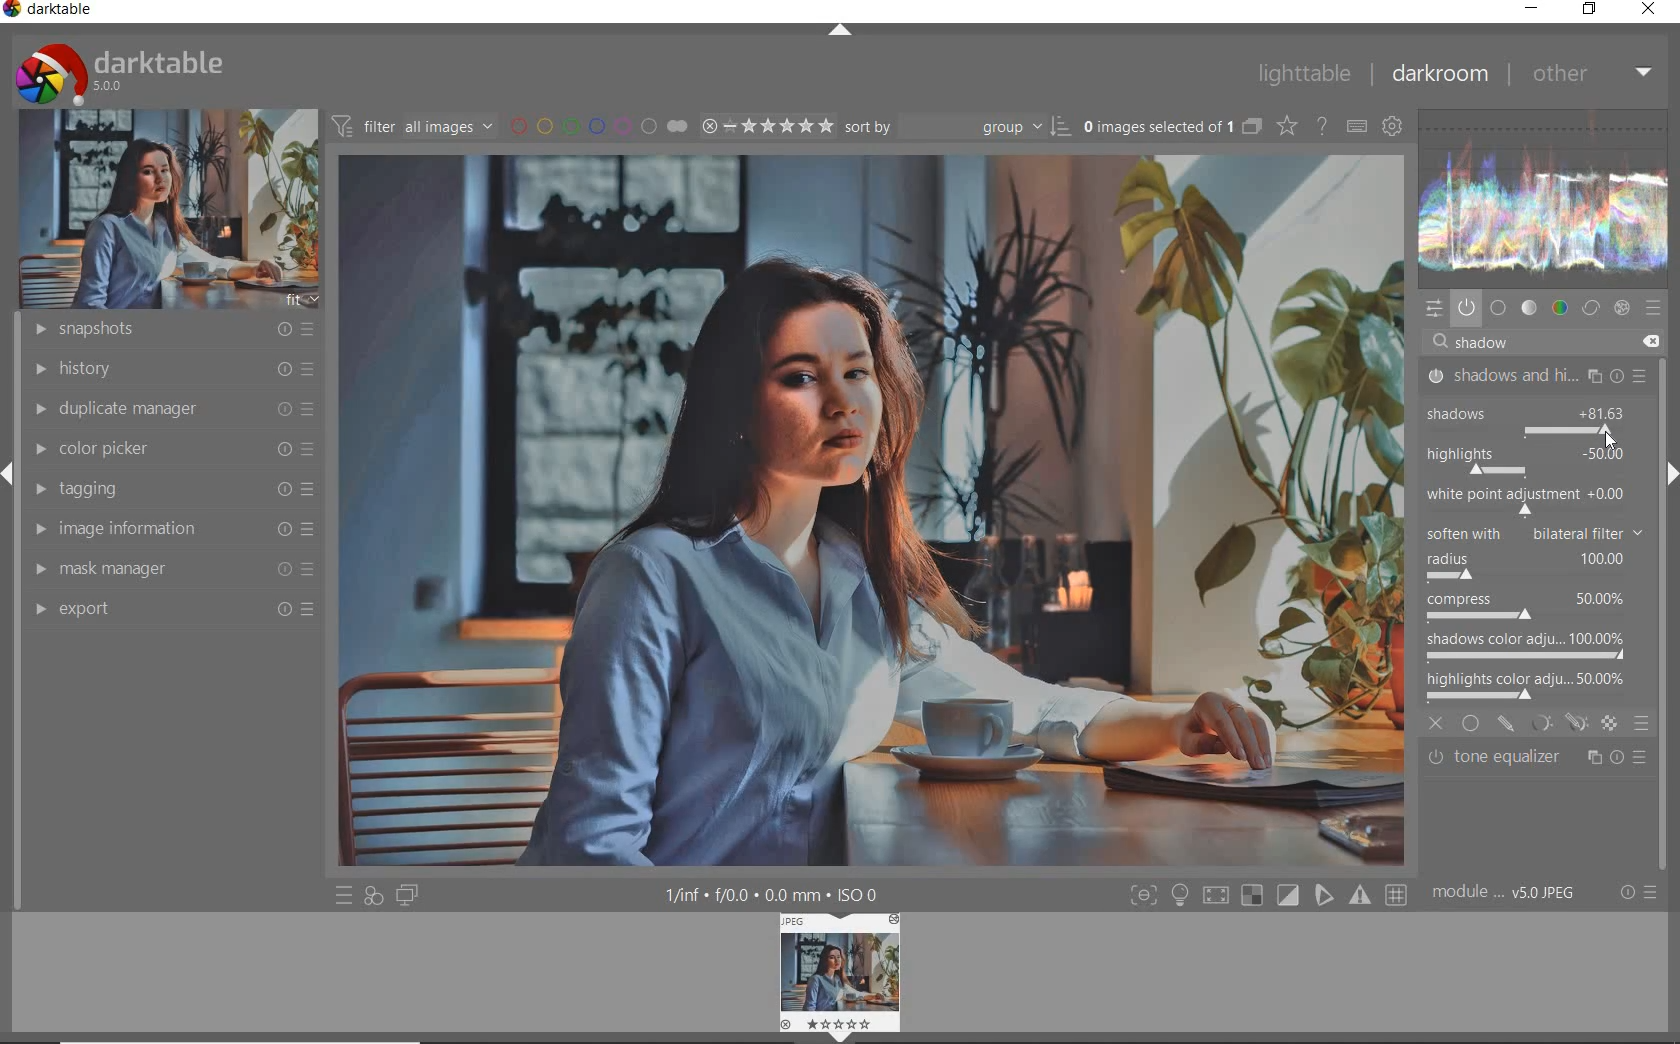 The width and height of the screenshot is (1680, 1044). Describe the element at coordinates (1436, 721) in the screenshot. I see `close` at that location.